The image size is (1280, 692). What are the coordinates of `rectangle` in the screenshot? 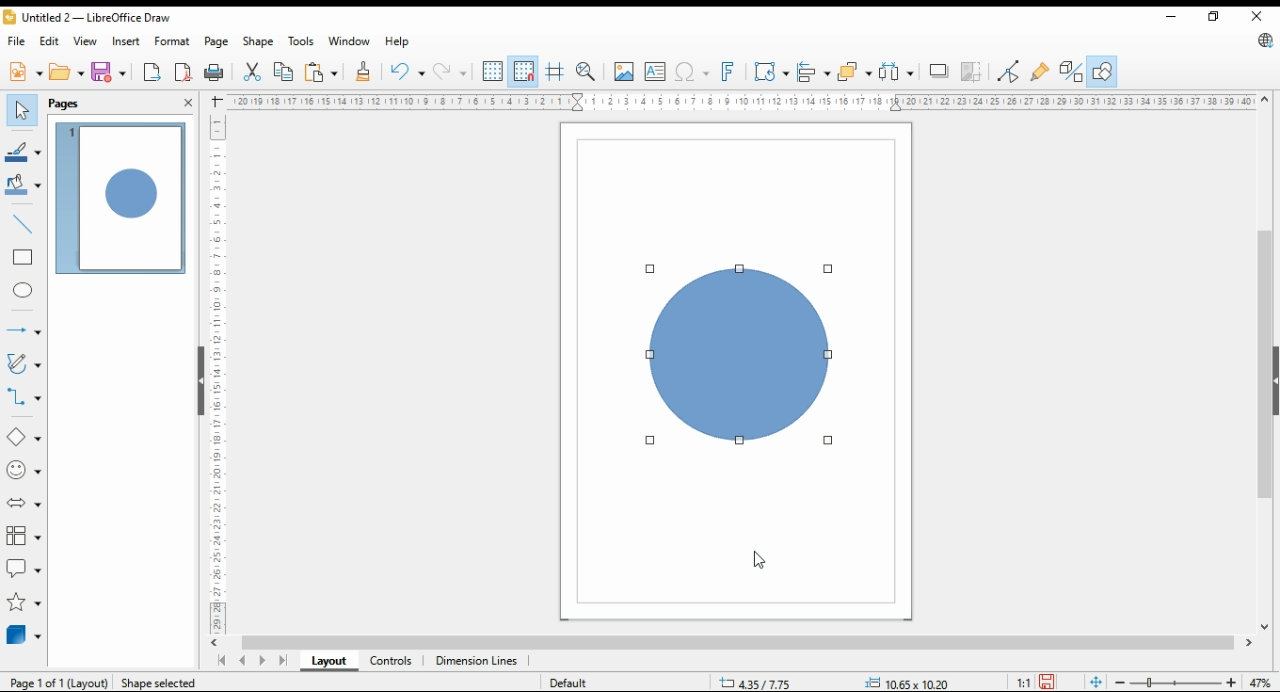 It's located at (23, 258).